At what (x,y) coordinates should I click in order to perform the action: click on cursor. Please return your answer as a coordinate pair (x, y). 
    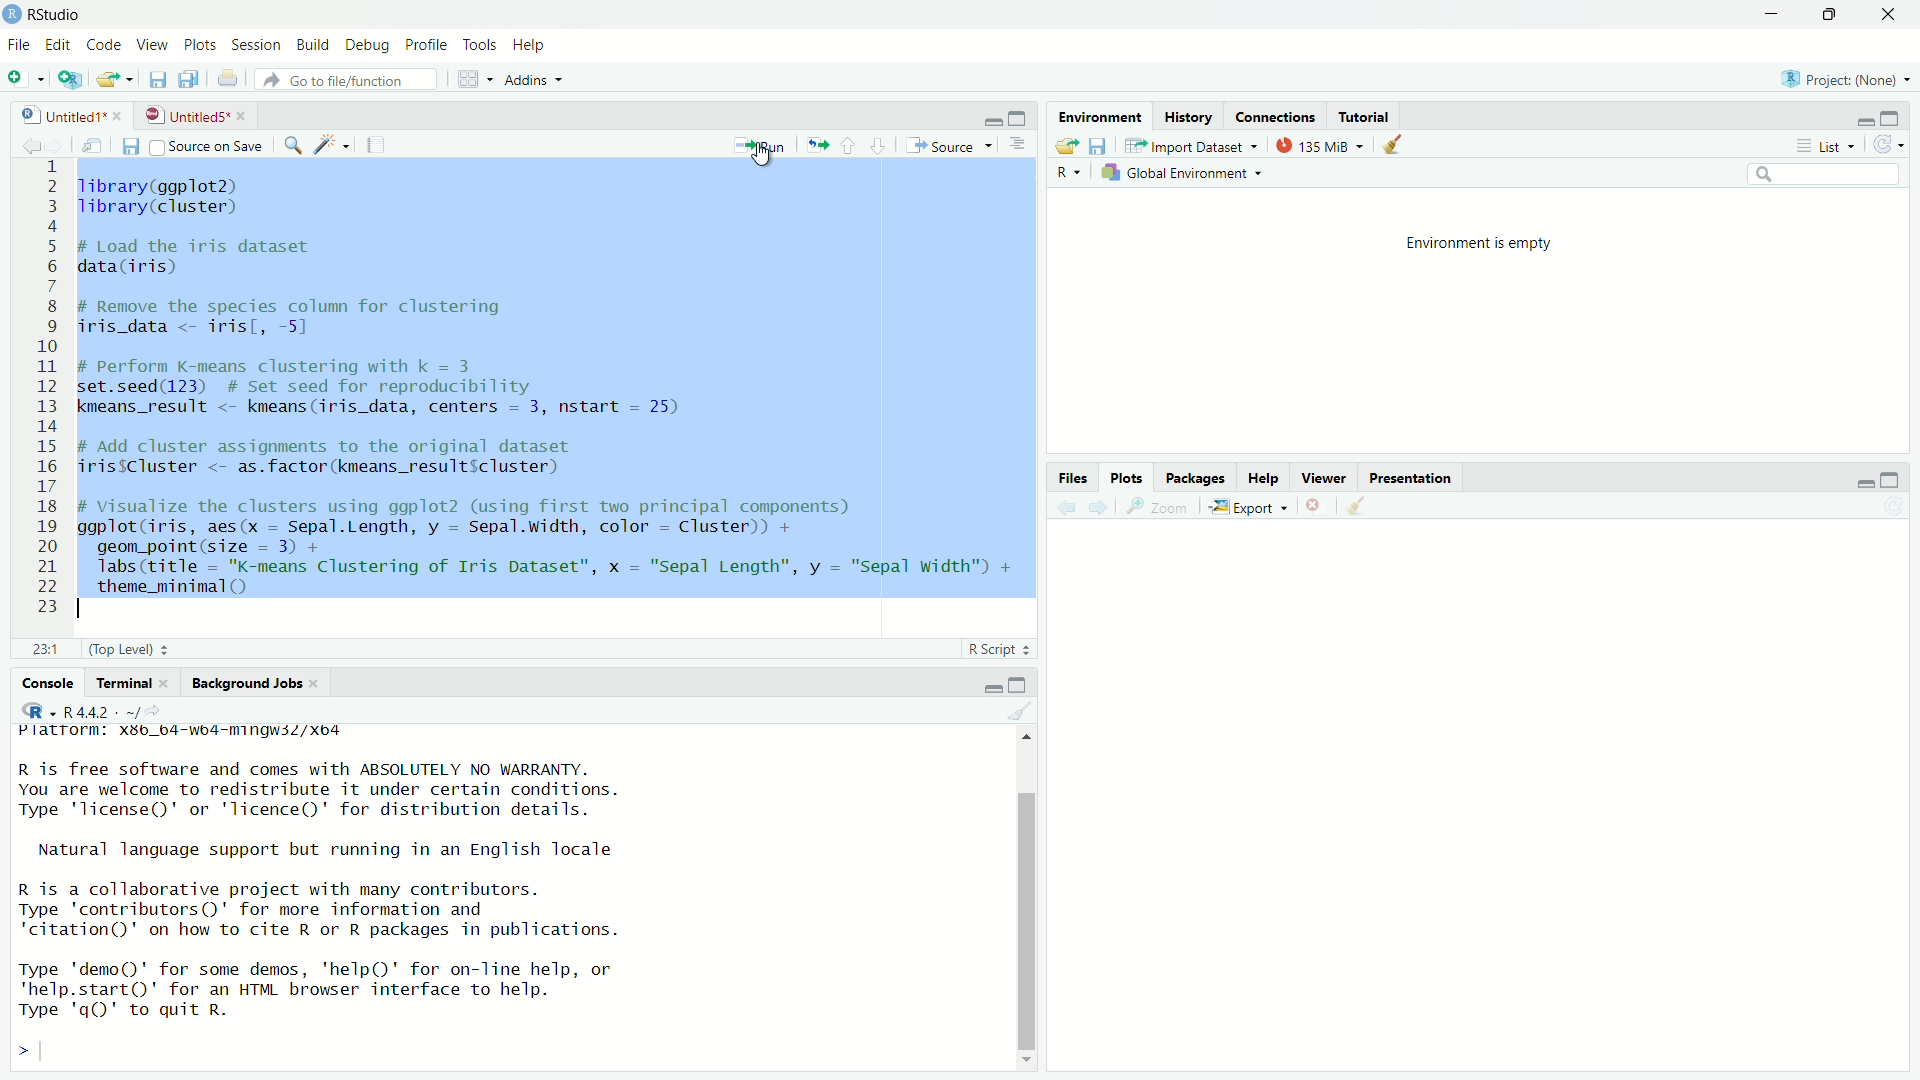
    Looking at the image, I should click on (764, 158).